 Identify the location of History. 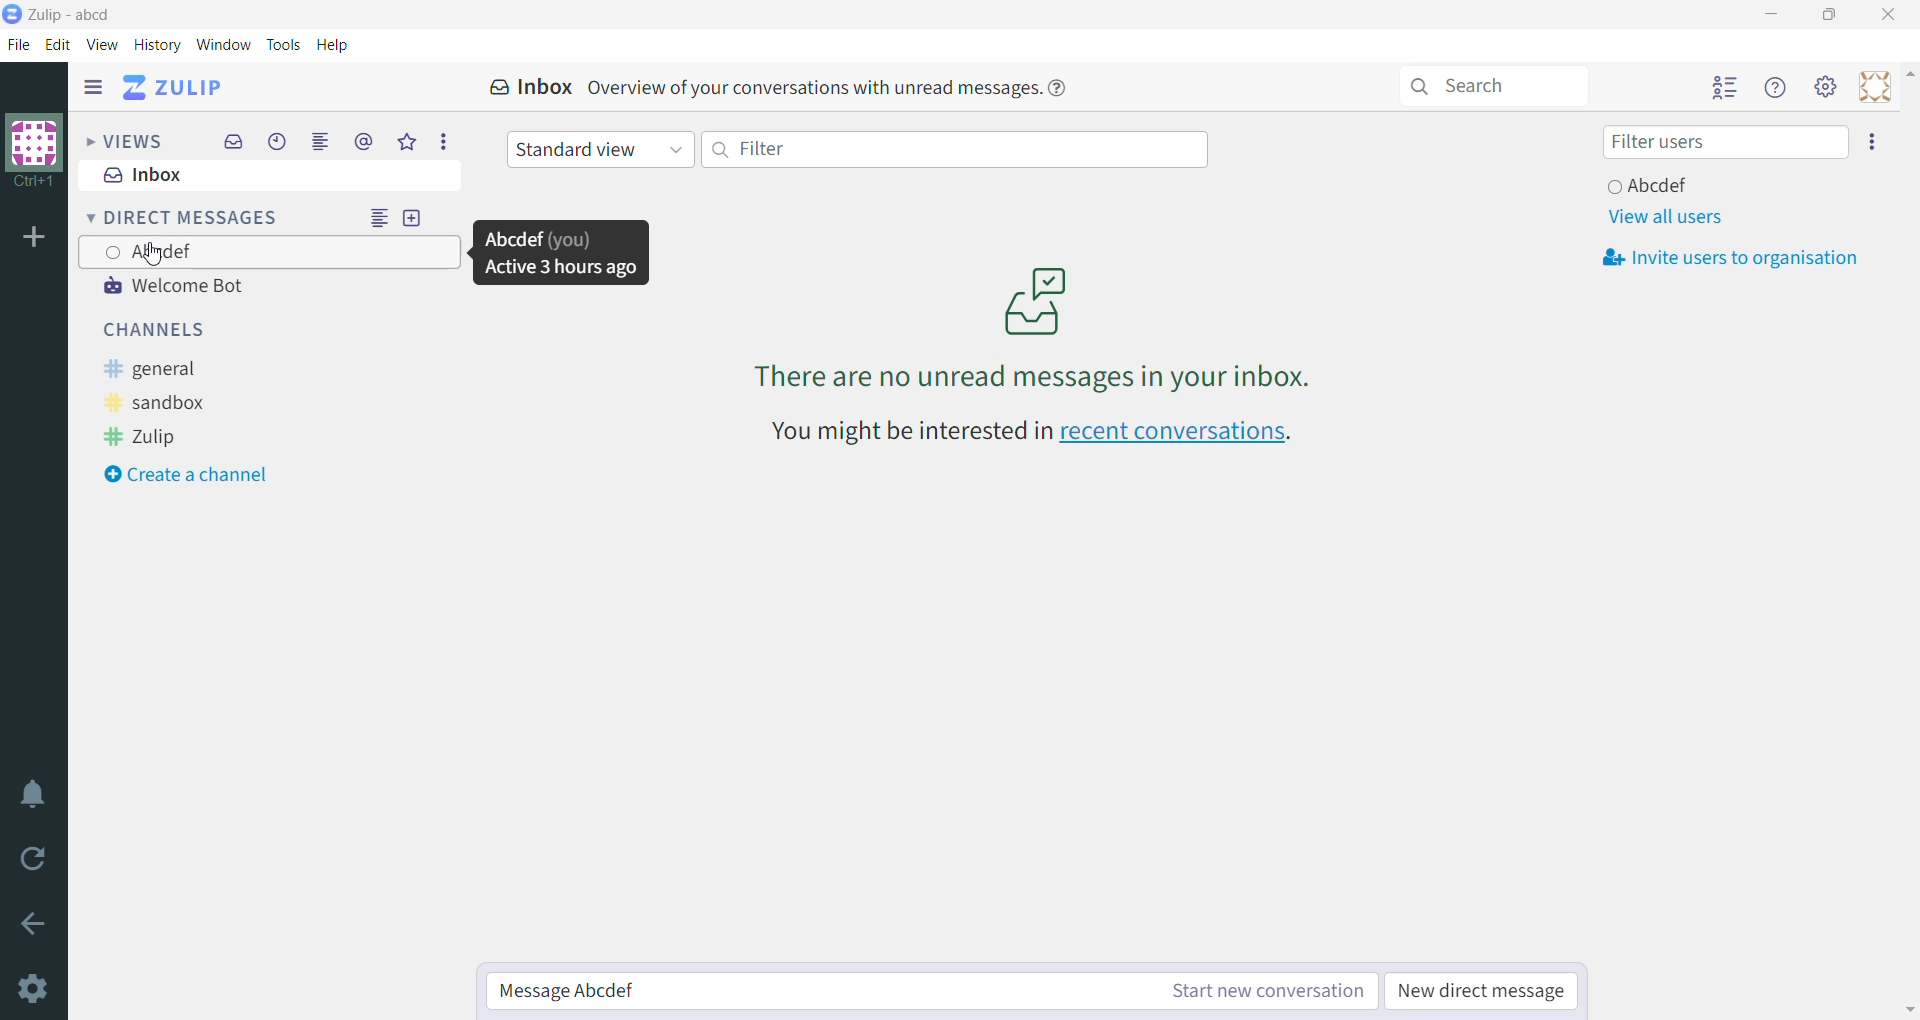
(158, 44).